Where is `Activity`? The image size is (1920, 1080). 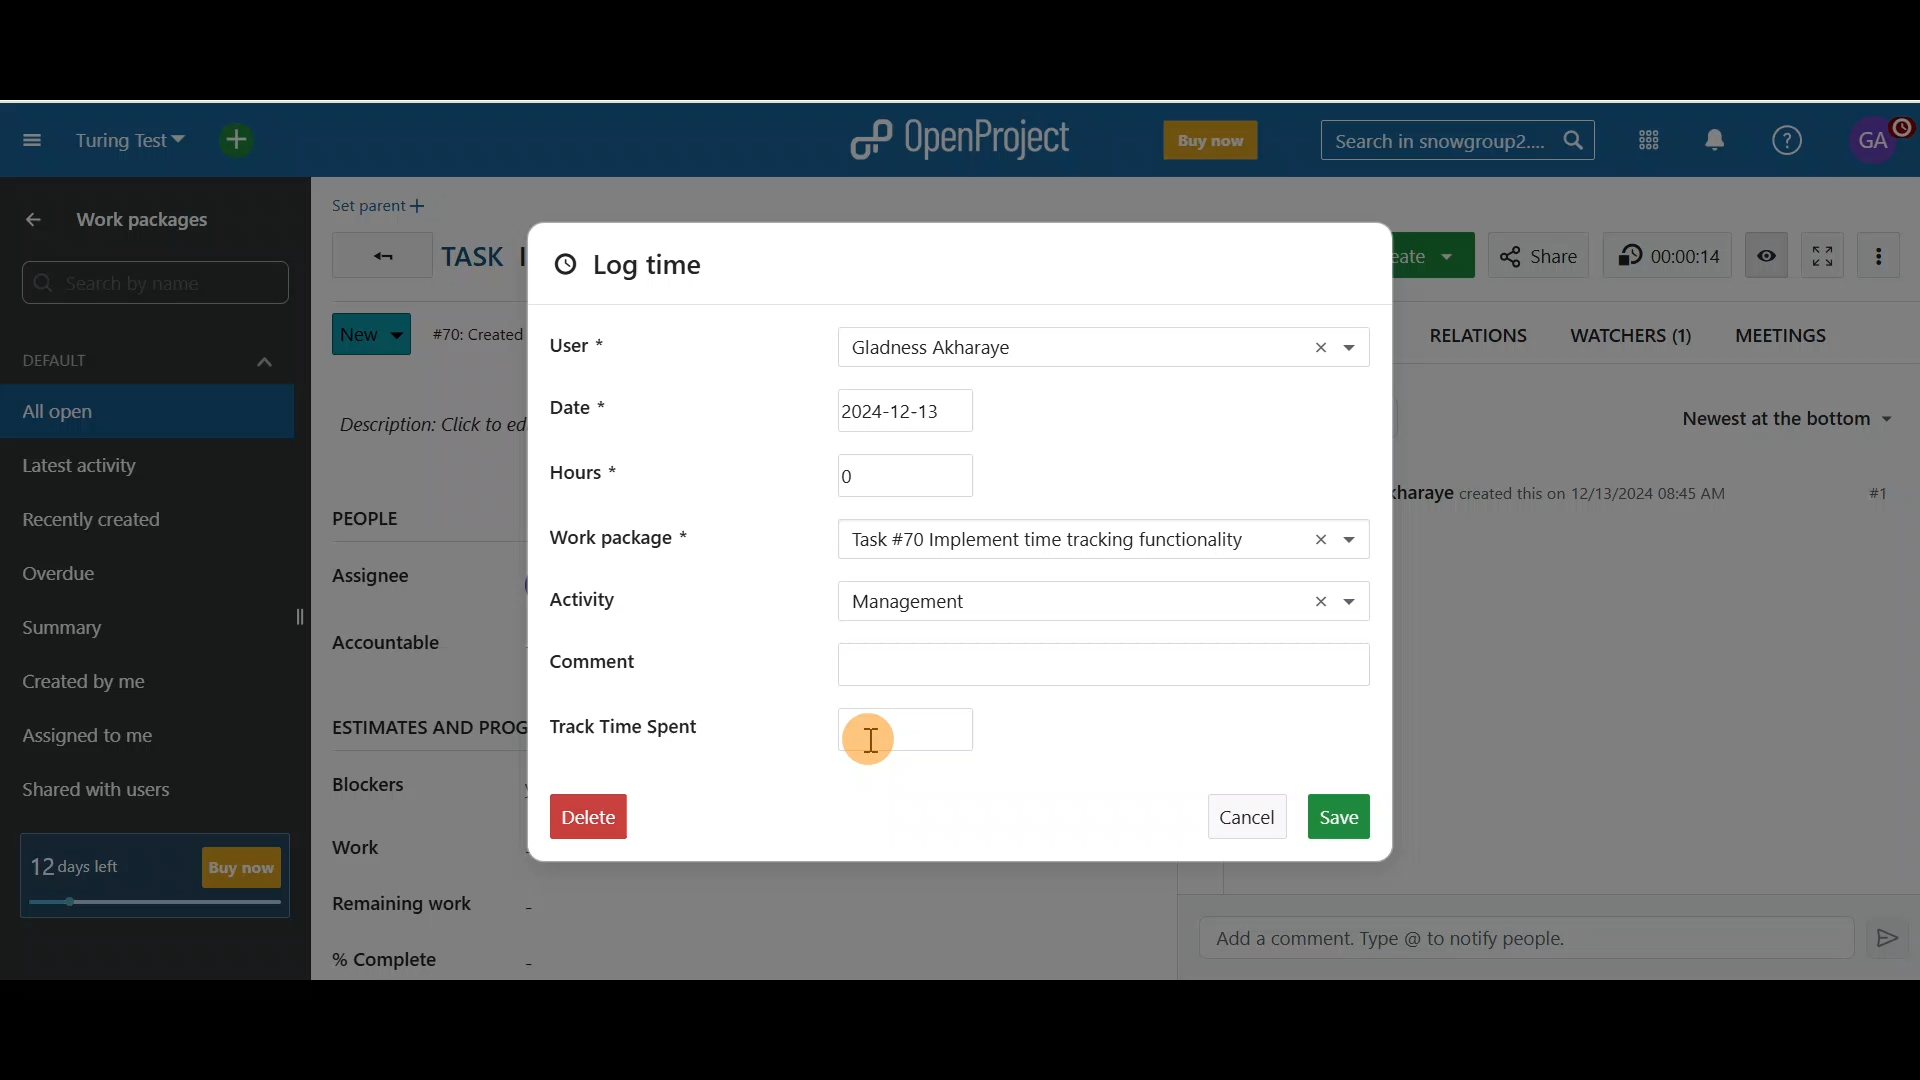
Activity is located at coordinates (622, 597).